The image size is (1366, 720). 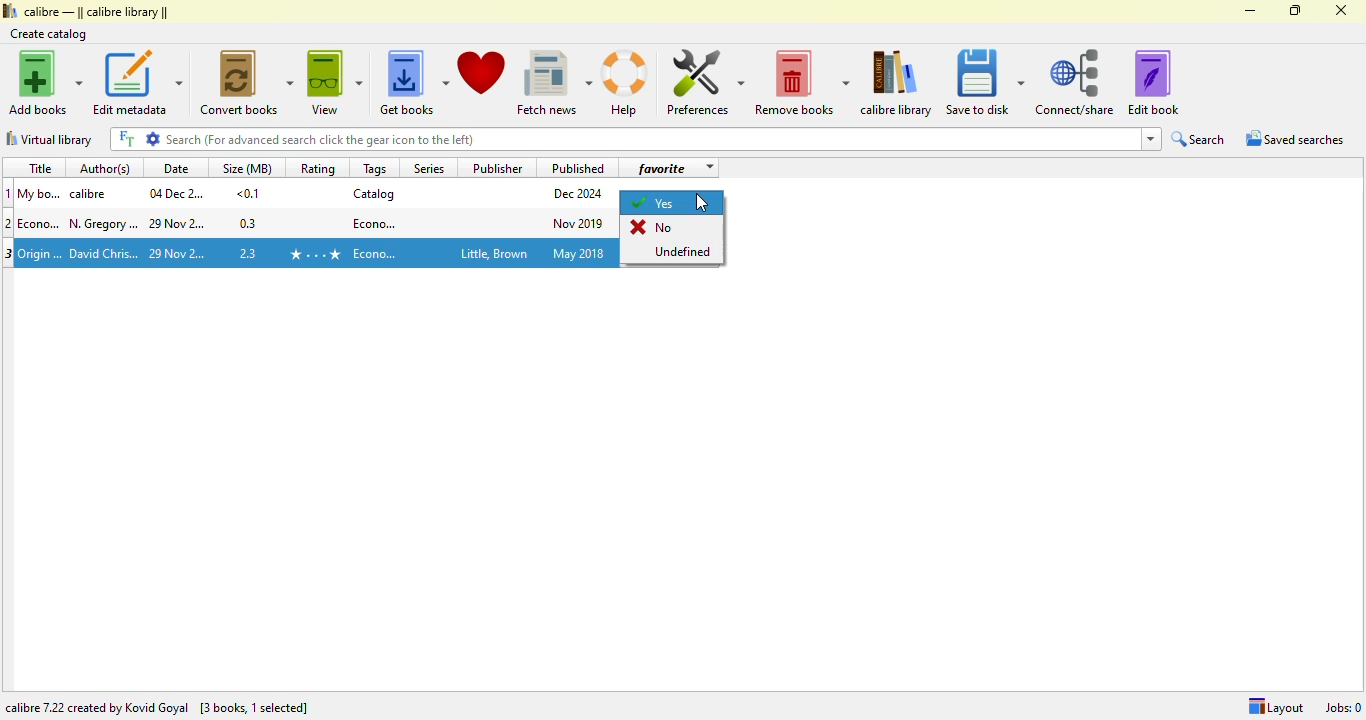 What do you see at coordinates (708, 168) in the screenshot?
I see `dropdown` at bounding box center [708, 168].